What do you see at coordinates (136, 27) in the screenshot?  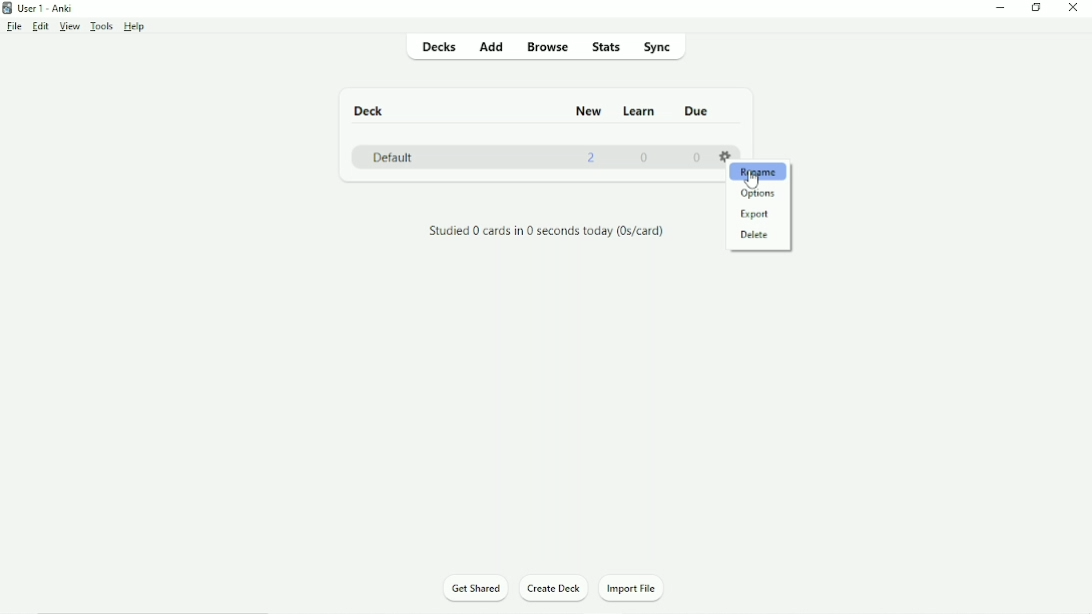 I see `Help` at bounding box center [136, 27].